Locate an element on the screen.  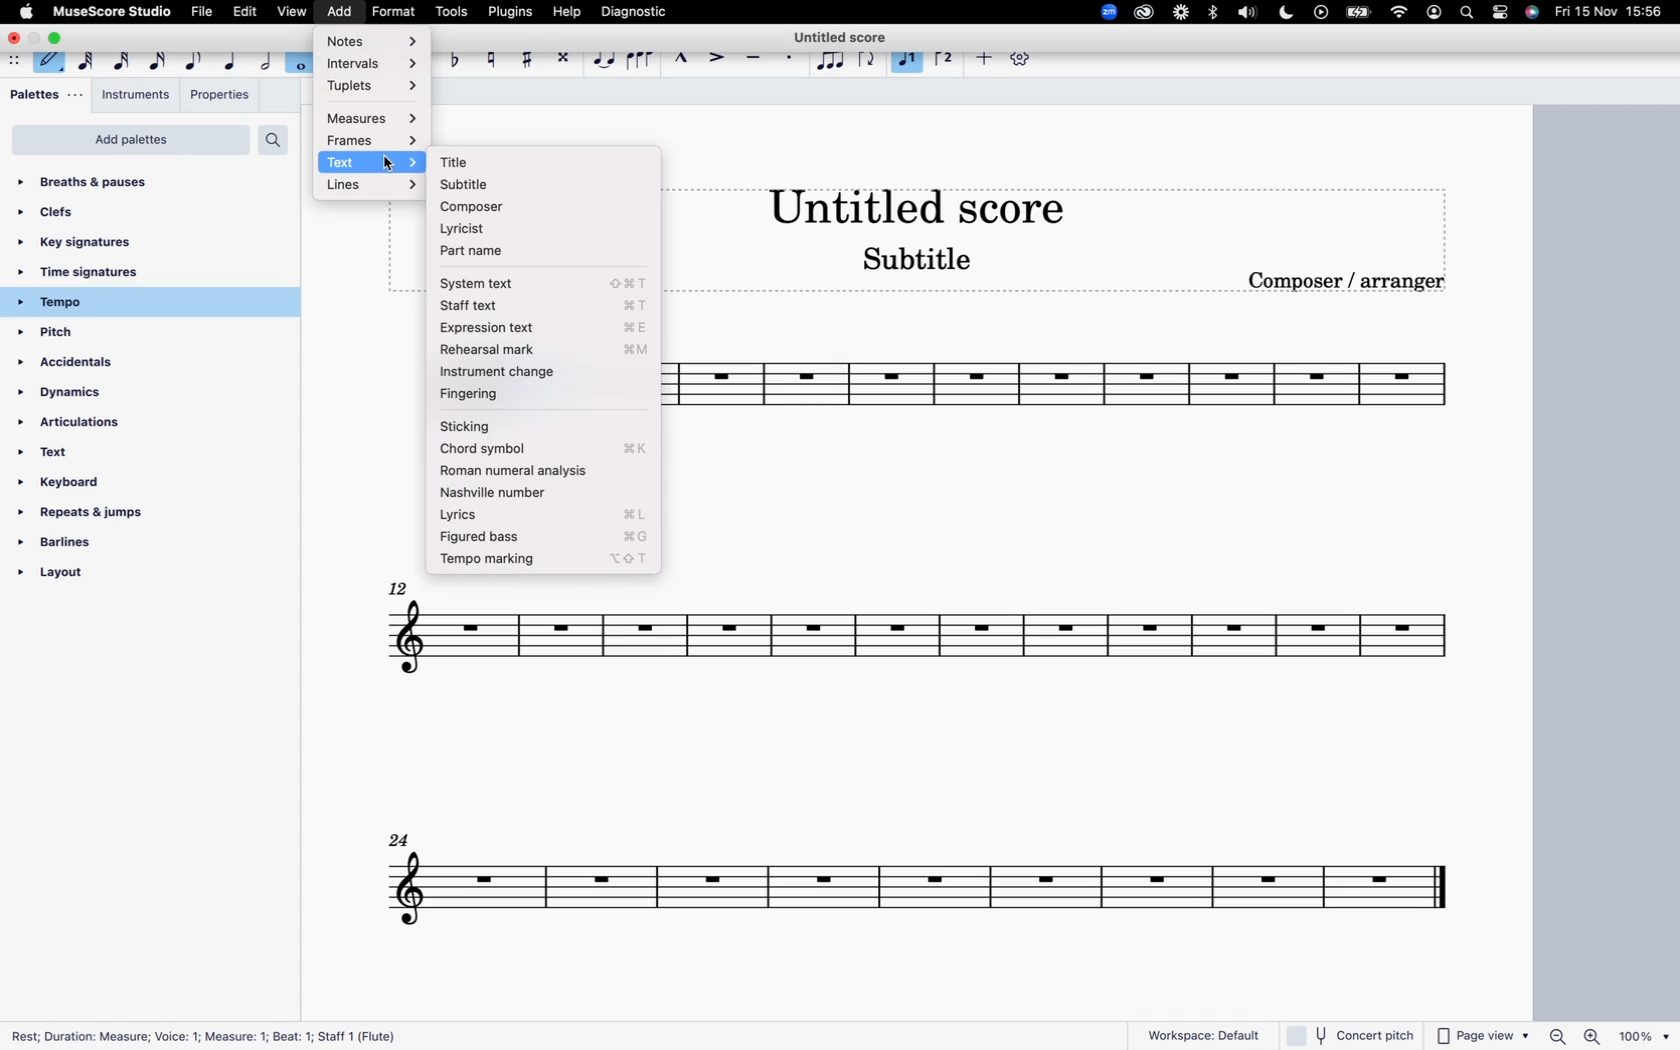
settings is located at coordinates (1018, 58).